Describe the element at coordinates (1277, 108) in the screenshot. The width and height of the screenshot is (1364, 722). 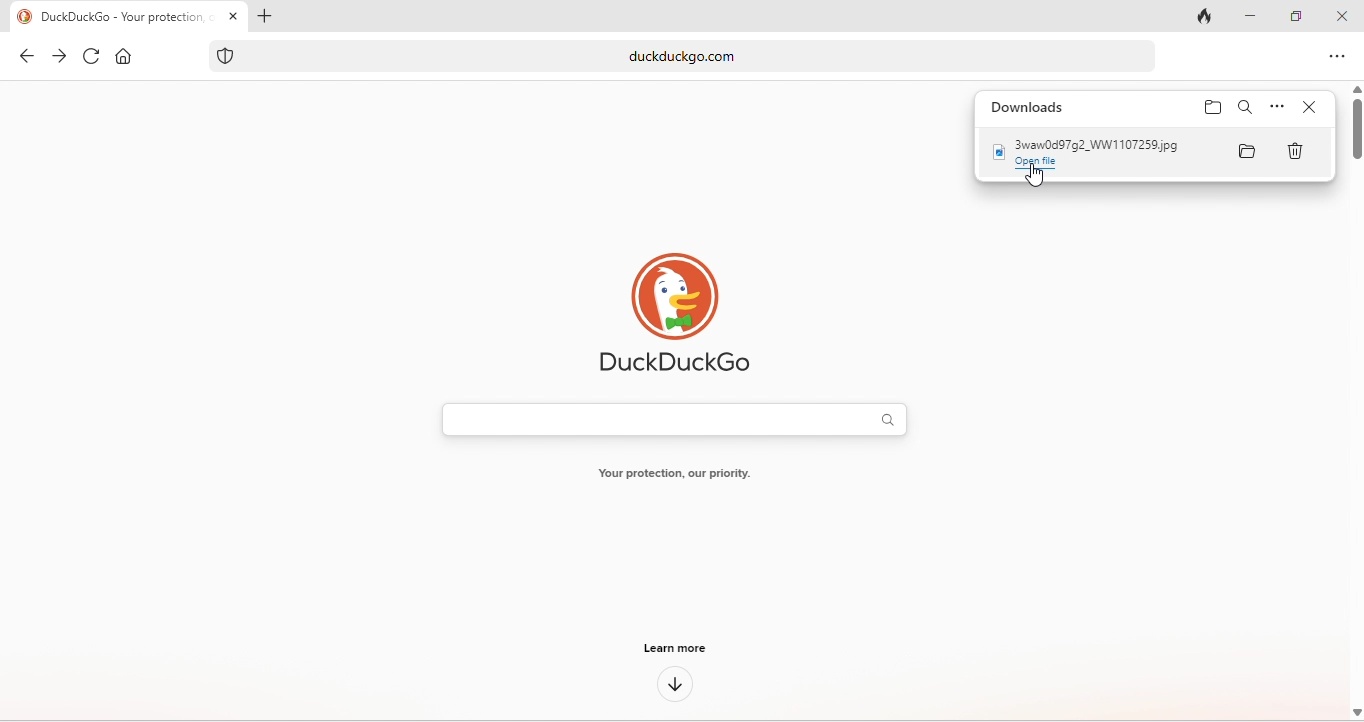
I see `option` at that location.